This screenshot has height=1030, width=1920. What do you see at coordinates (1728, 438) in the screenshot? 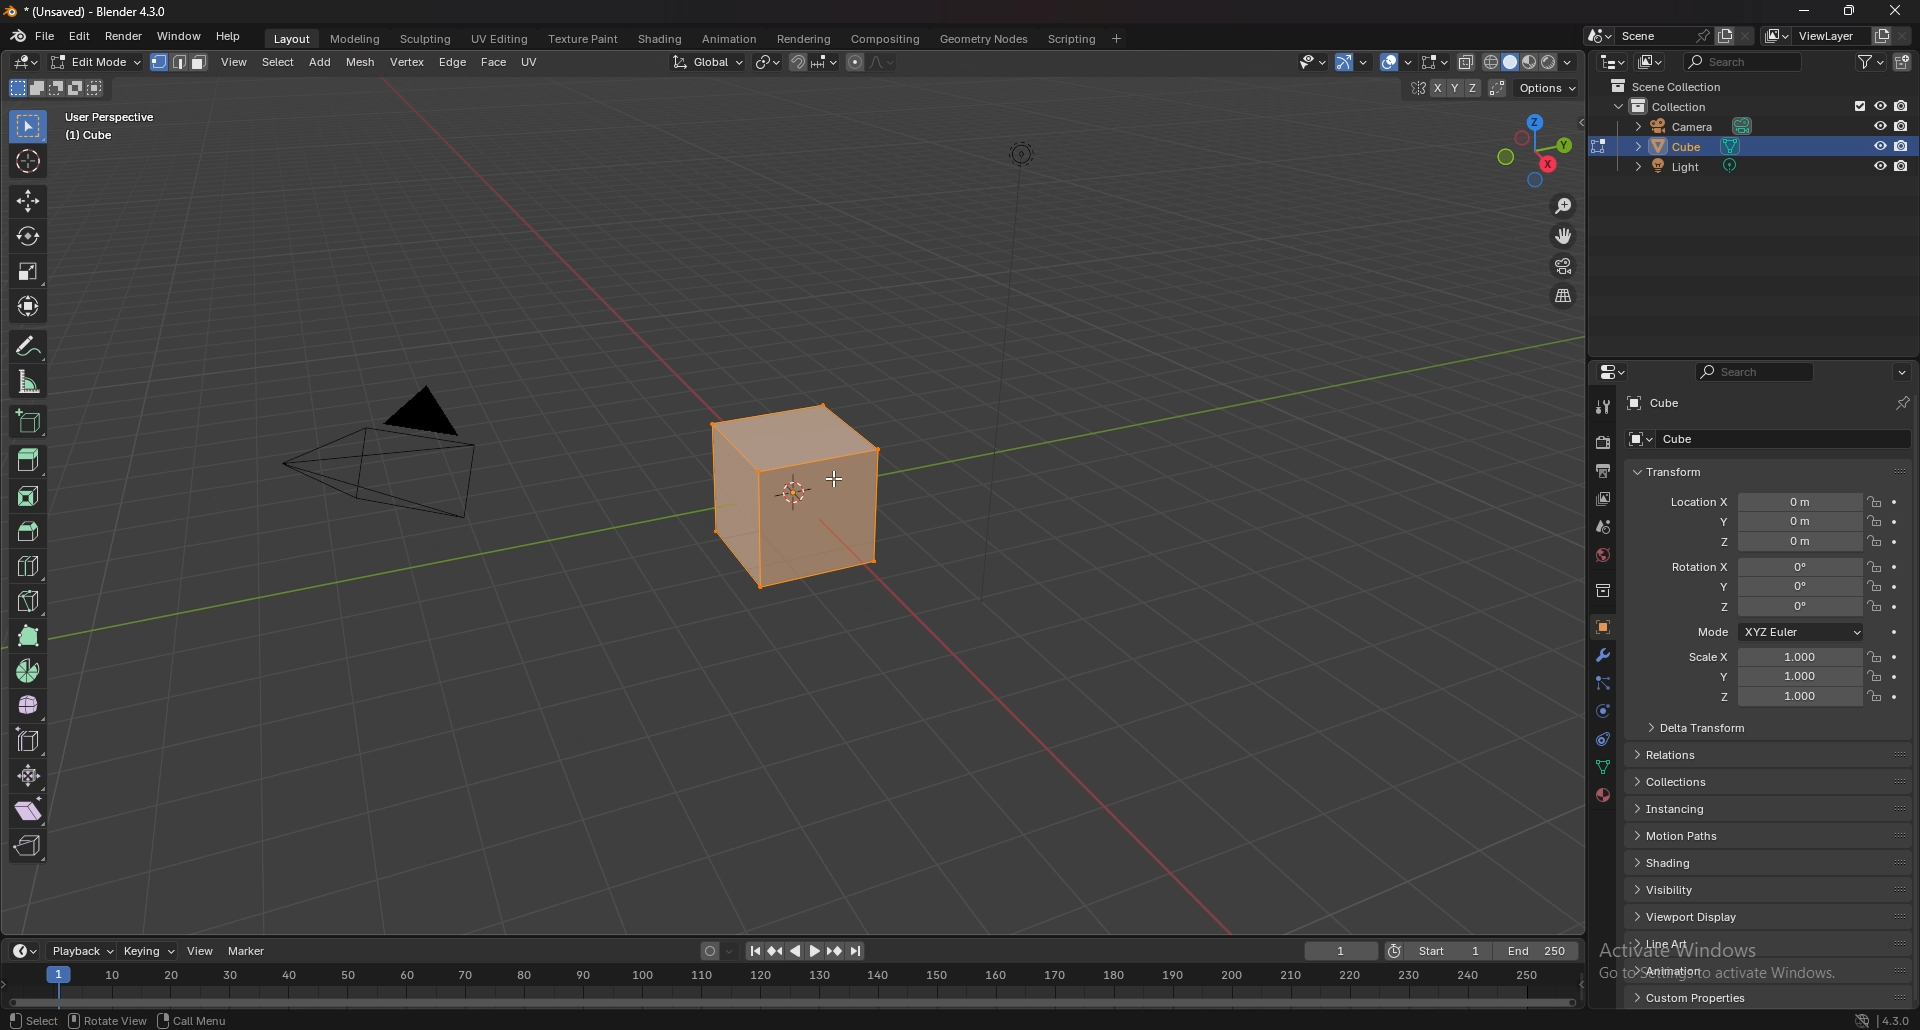
I see `cube` at bounding box center [1728, 438].